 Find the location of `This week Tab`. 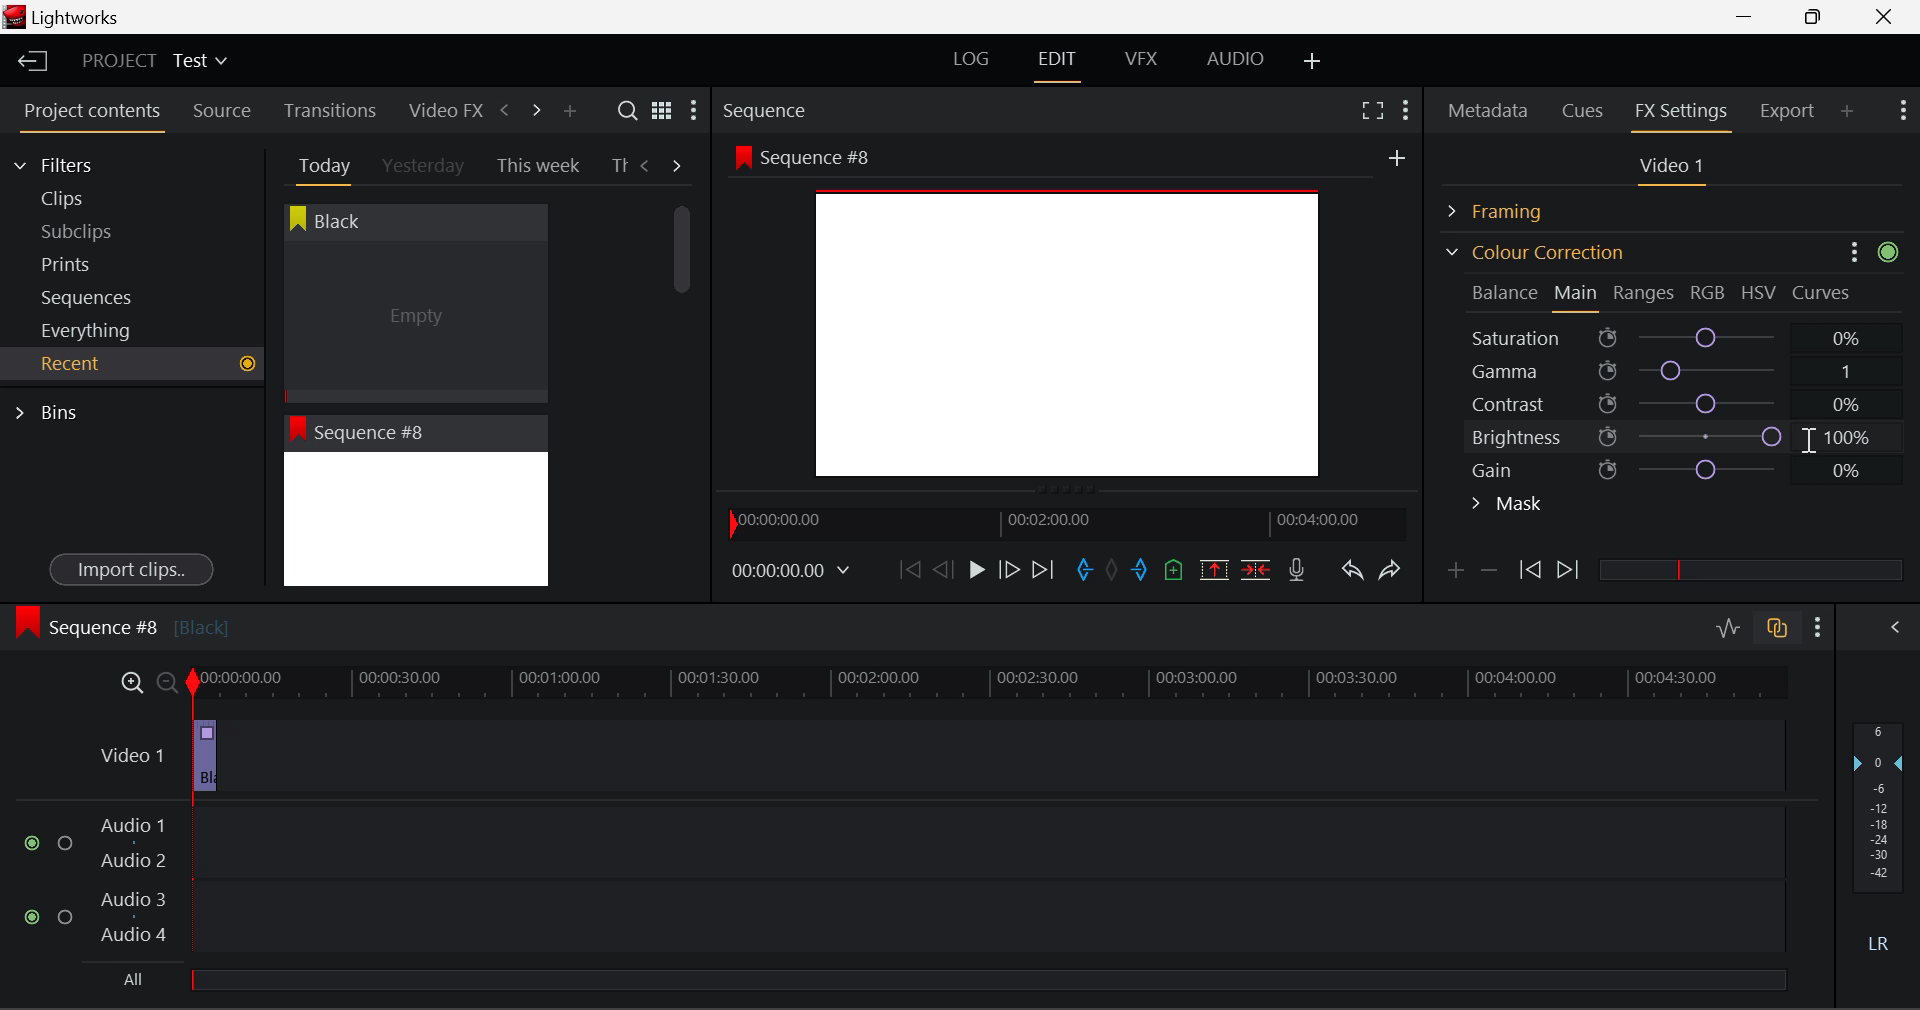

This week Tab is located at coordinates (536, 166).